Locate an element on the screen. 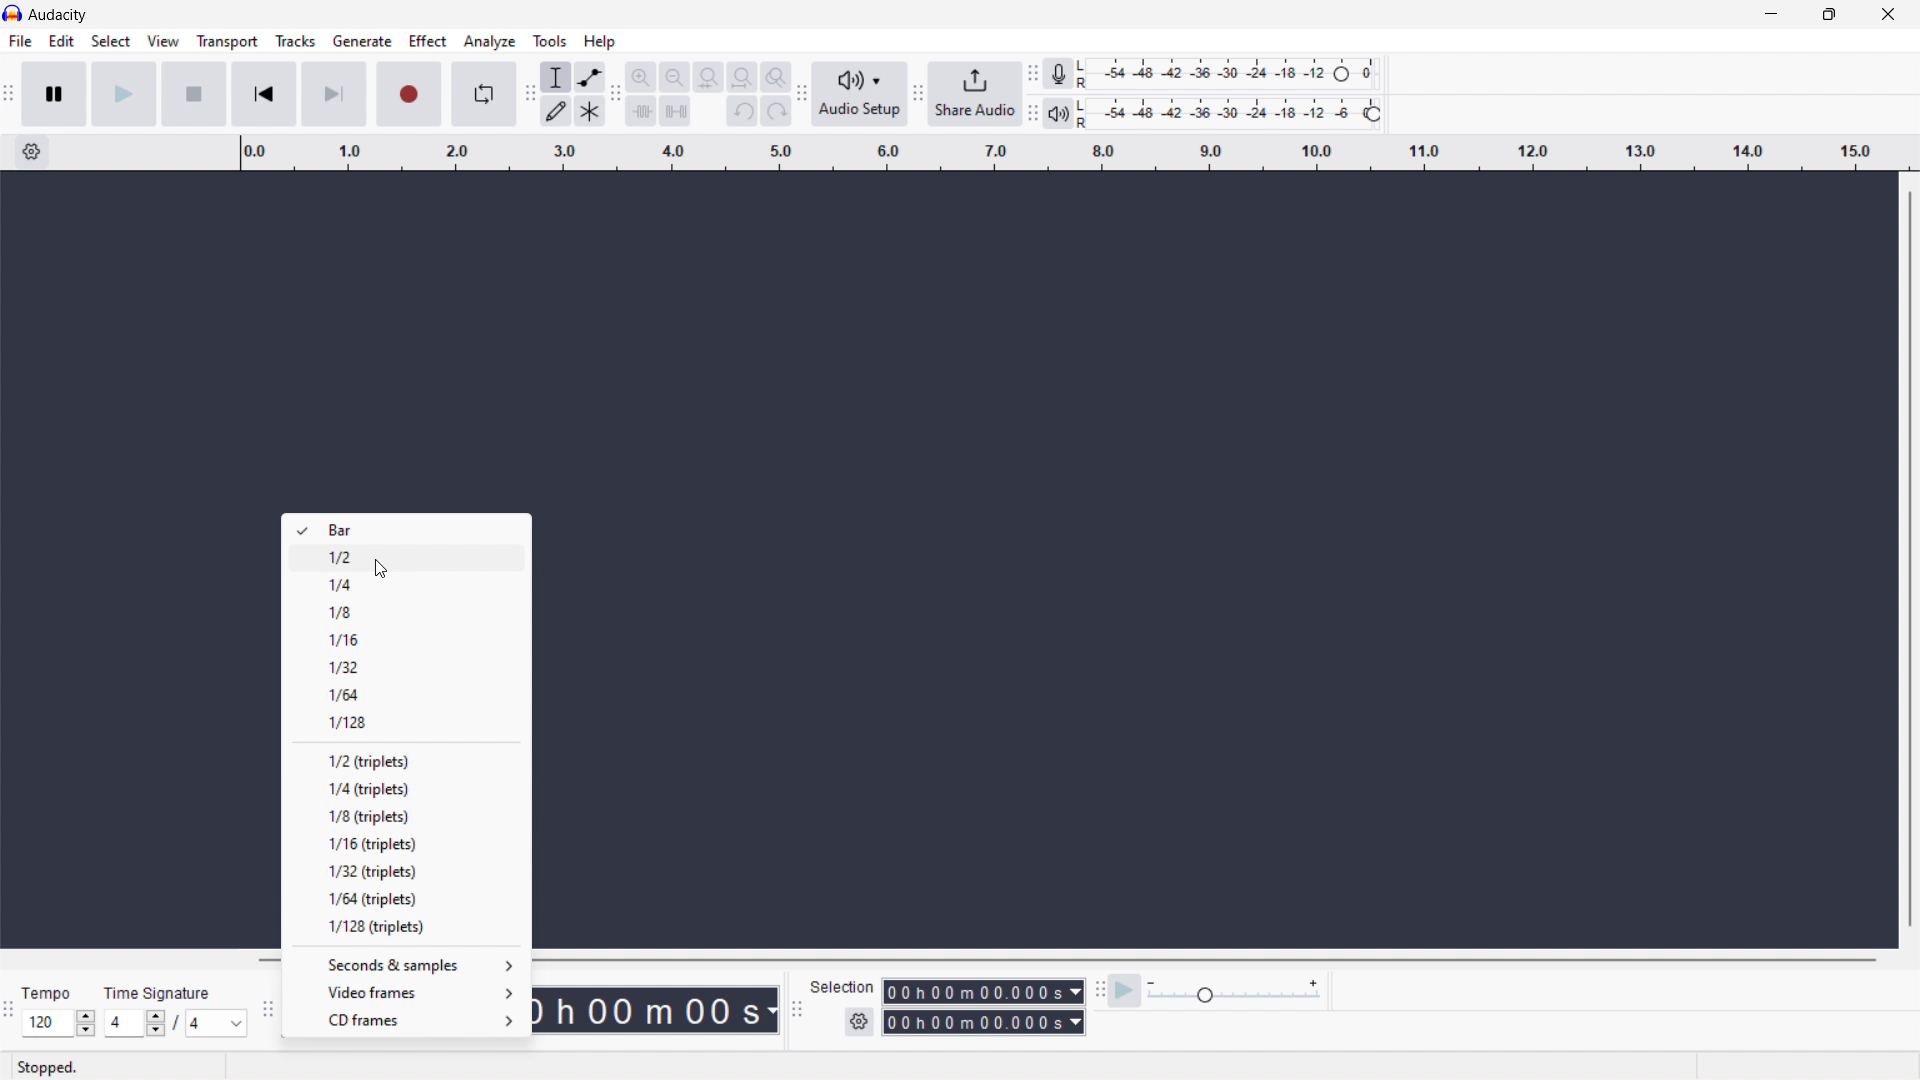 Image resolution: width=1920 pixels, height=1080 pixels. redo is located at coordinates (776, 110).